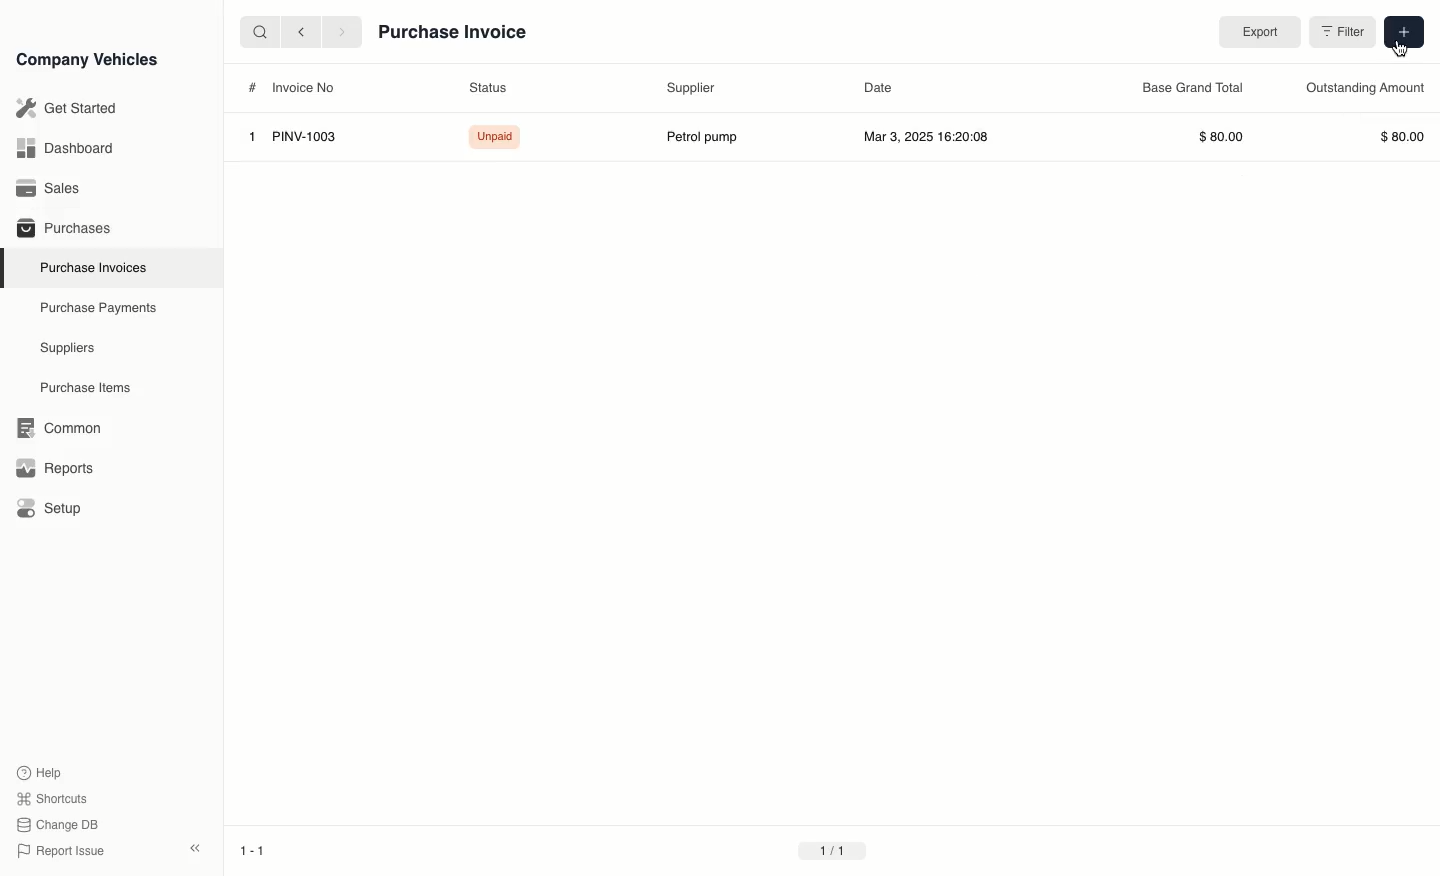 This screenshot has width=1440, height=876. I want to click on filter, so click(1344, 33).